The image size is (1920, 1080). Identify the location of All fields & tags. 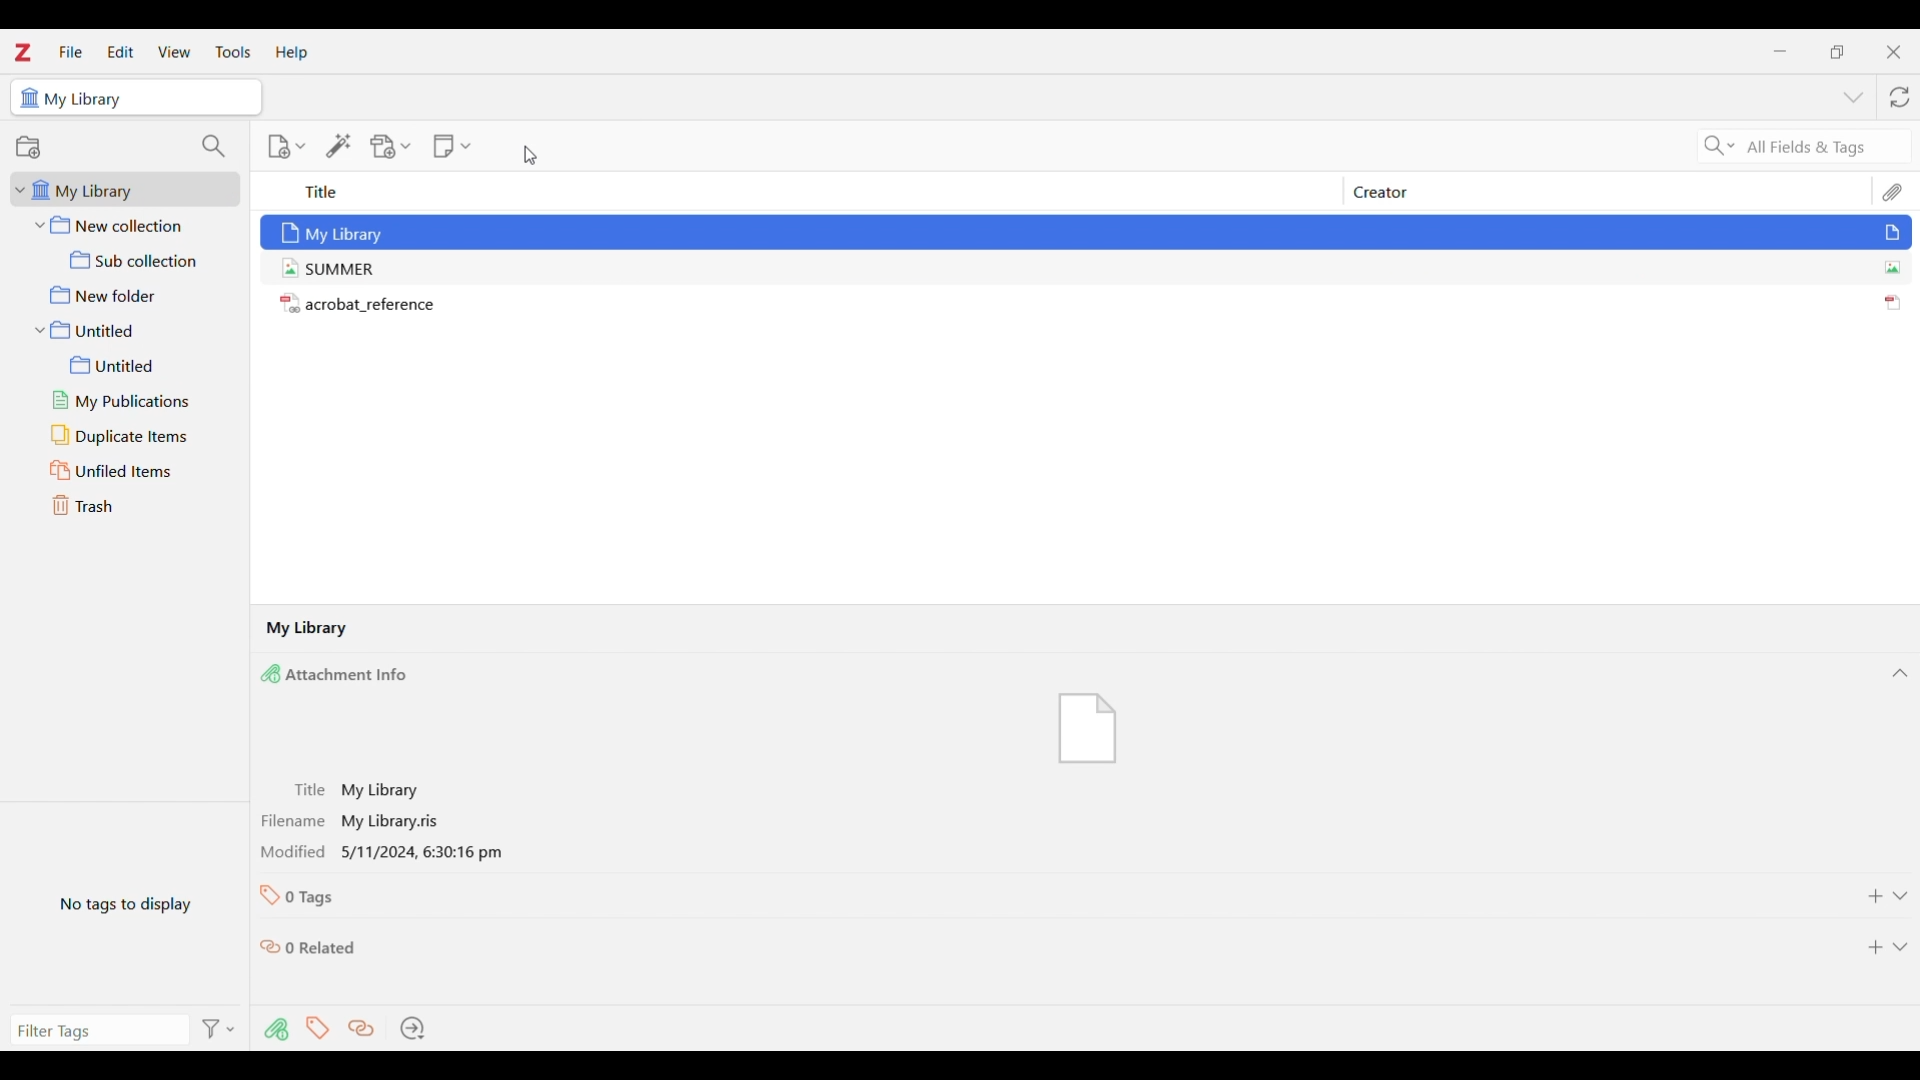
(1788, 145).